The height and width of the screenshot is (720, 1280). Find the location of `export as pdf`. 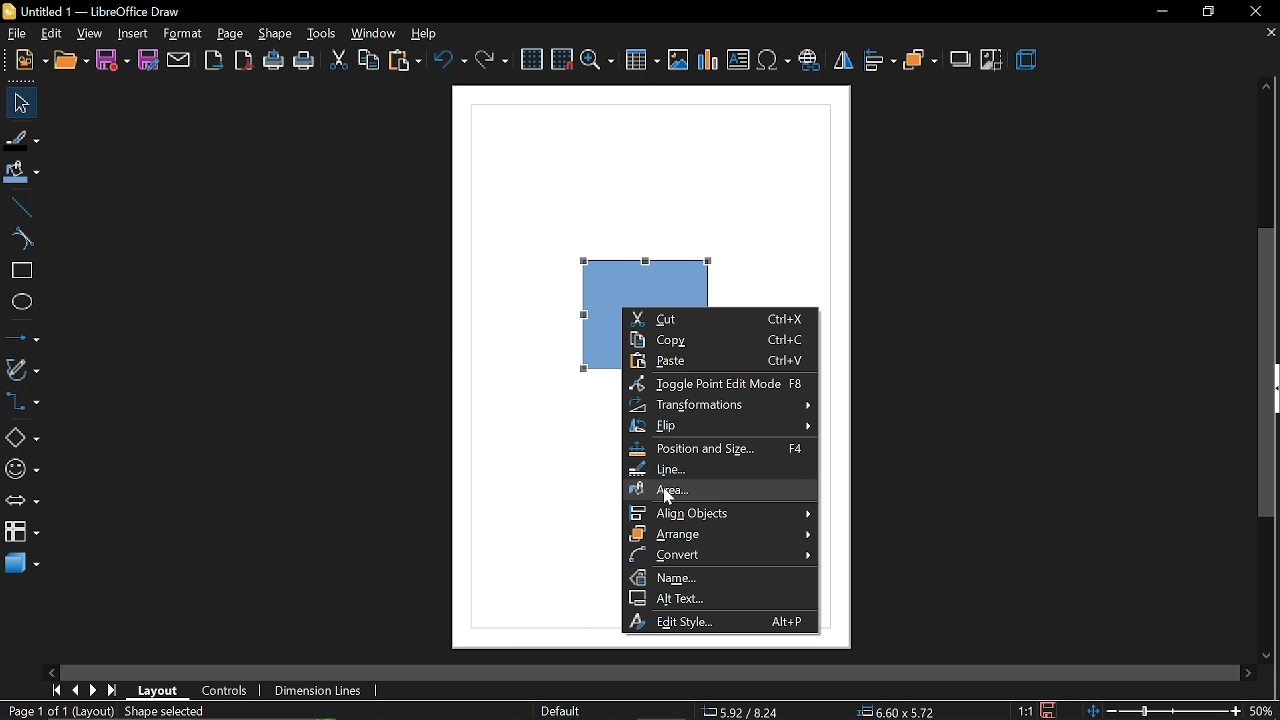

export as pdf is located at coordinates (245, 61).